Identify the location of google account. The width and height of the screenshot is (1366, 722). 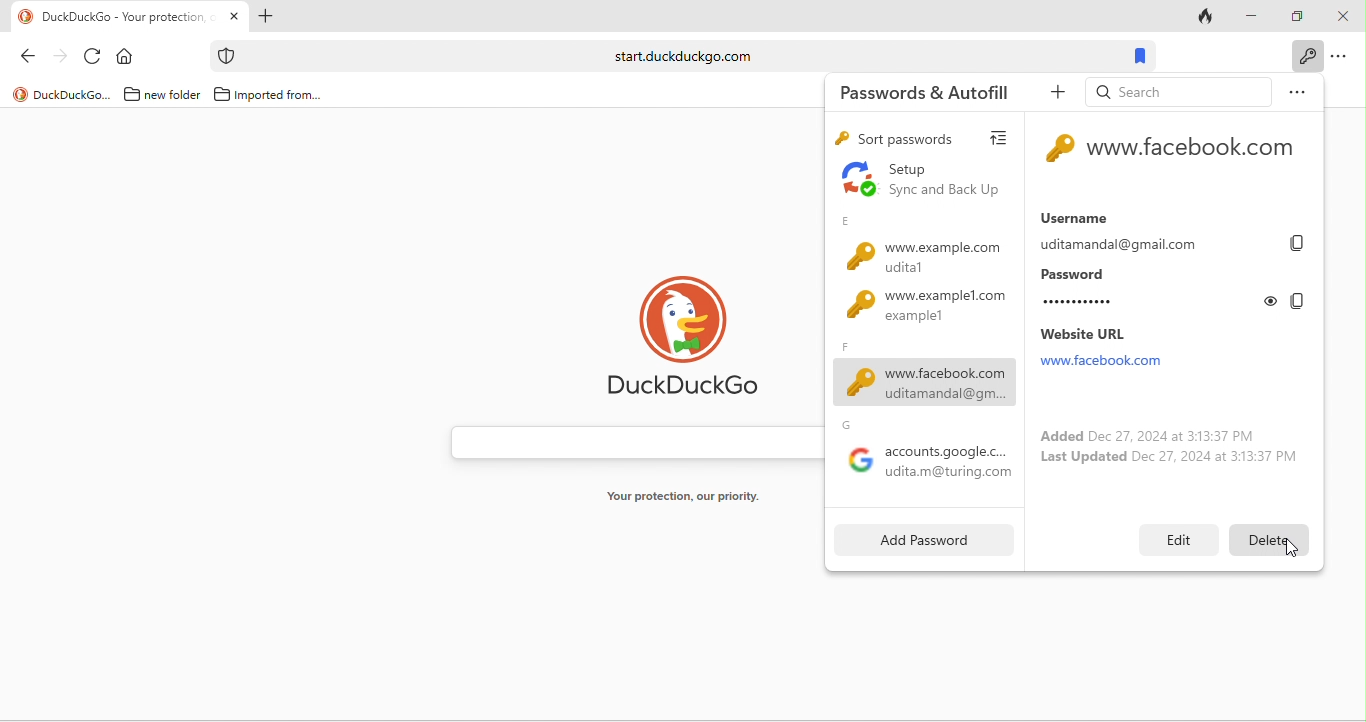
(925, 455).